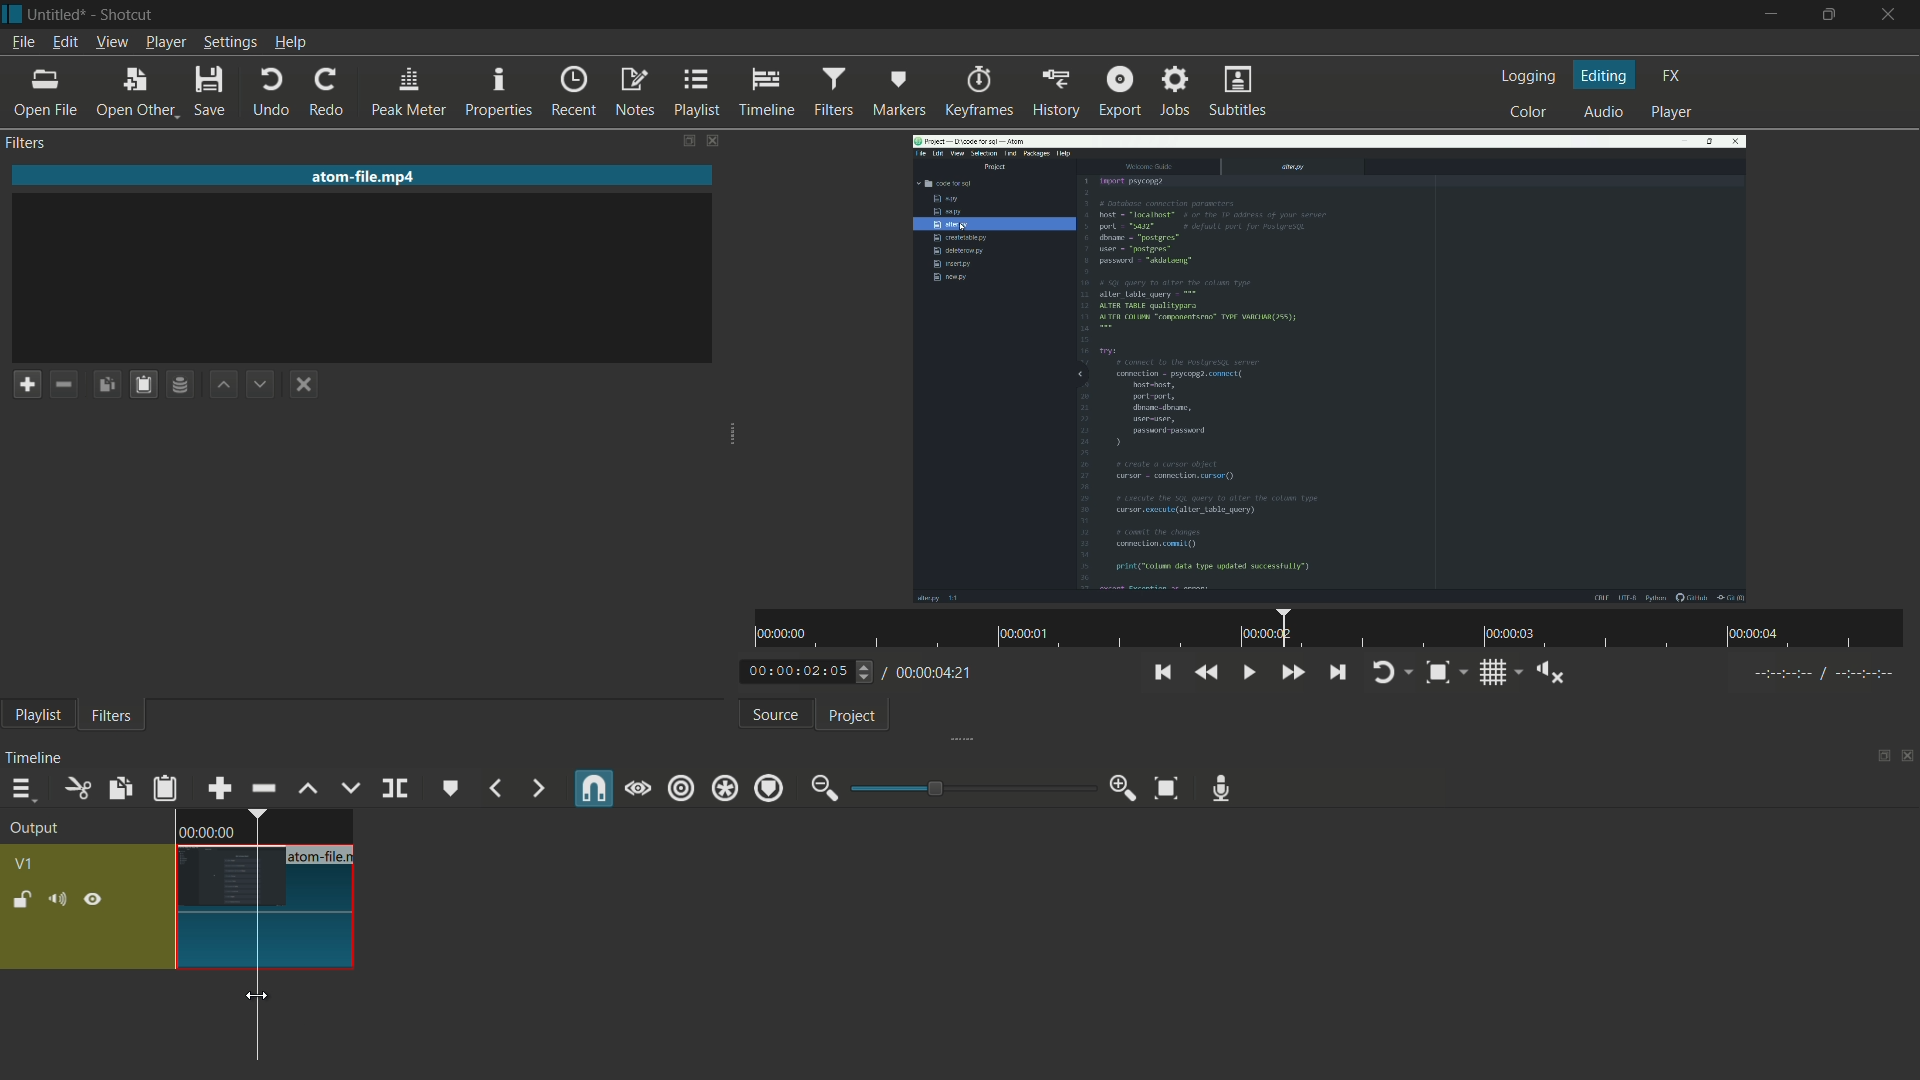  I want to click on zoom out, so click(824, 785).